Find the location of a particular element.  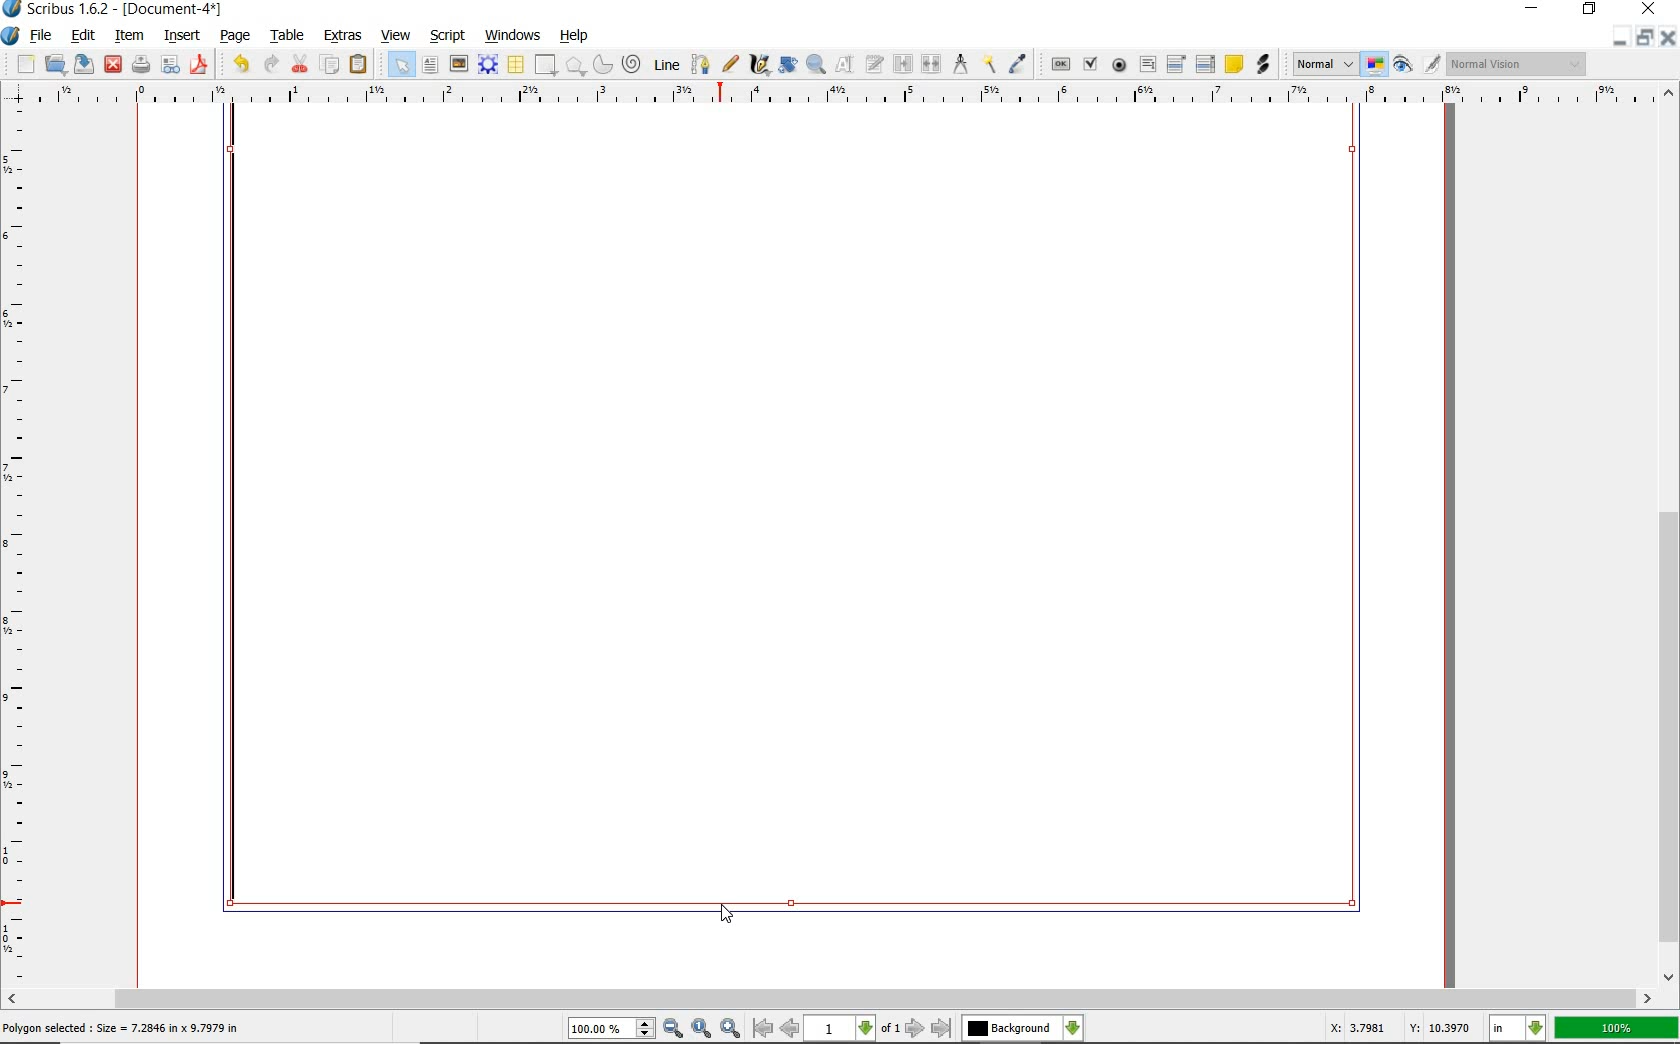

link annotation is located at coordinates (1261, 66).